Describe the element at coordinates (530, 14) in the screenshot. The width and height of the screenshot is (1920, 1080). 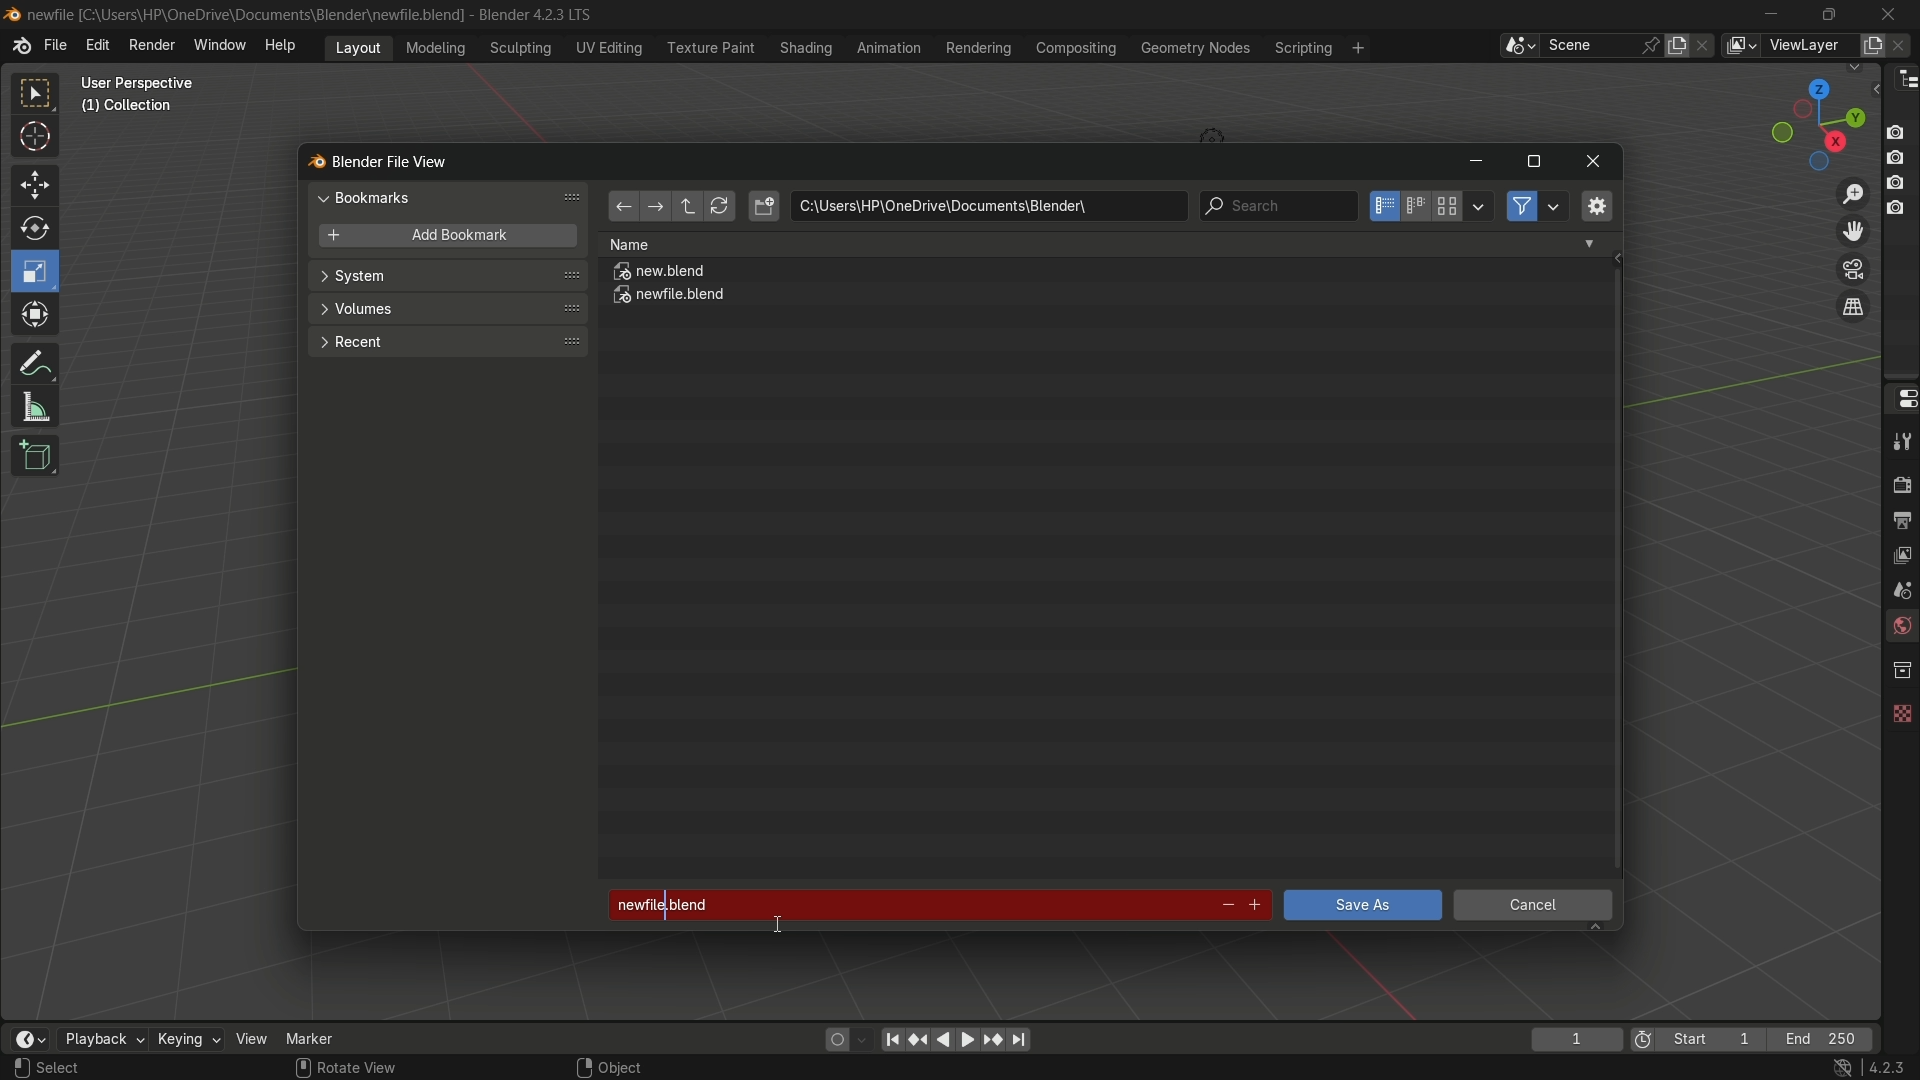
I see `Blender 4.2.3` at that location.